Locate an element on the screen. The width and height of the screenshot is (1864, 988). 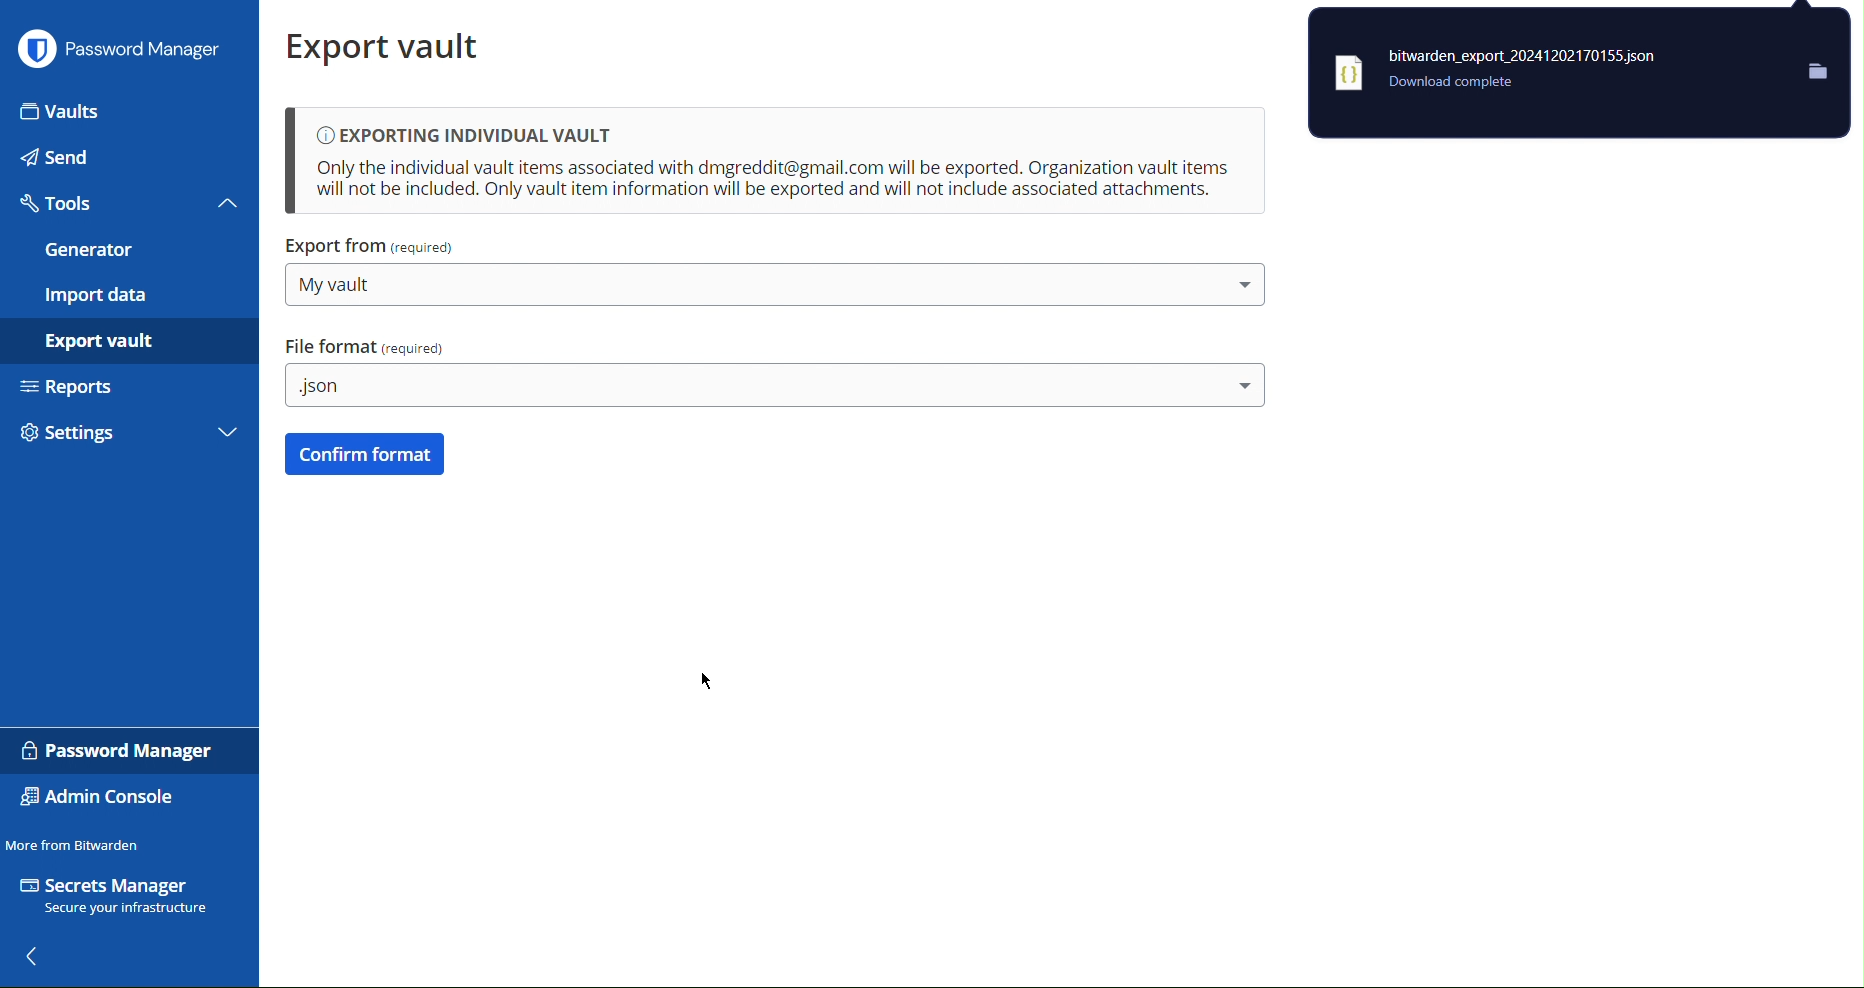
File Format is located at coordinates (364, 347).